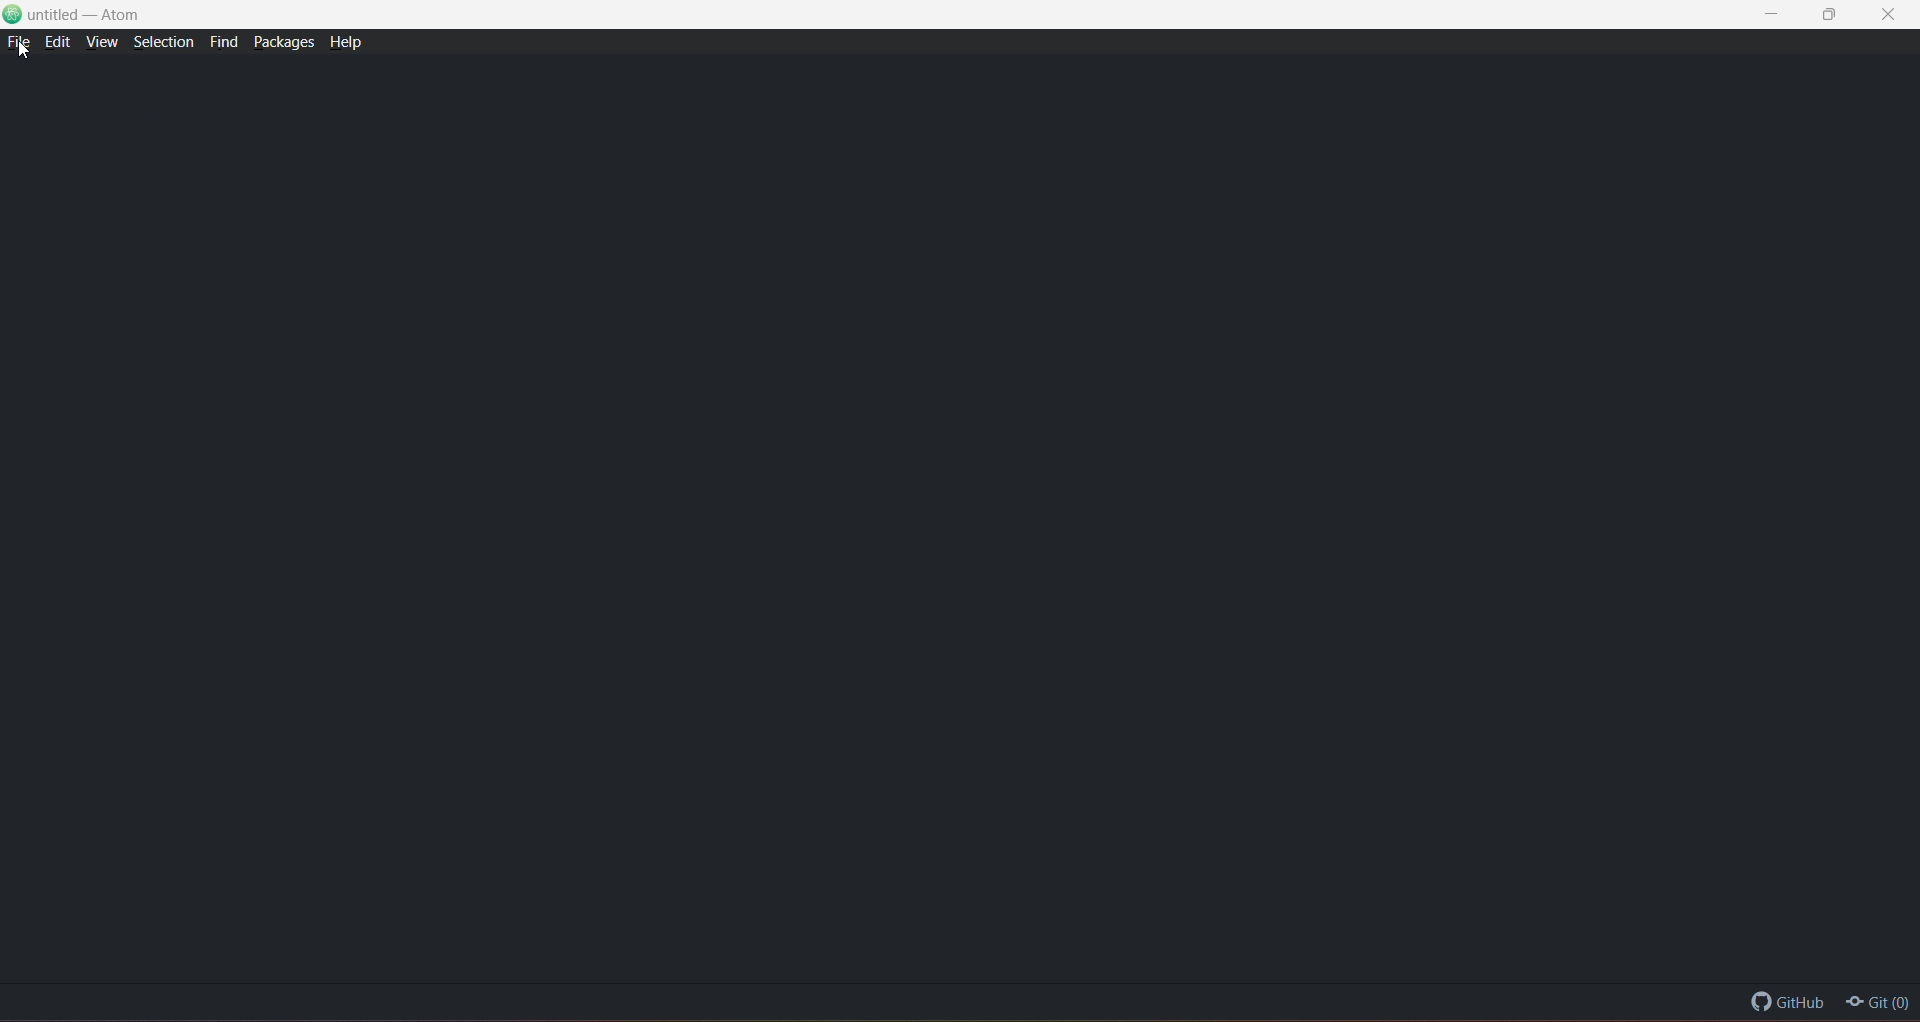  I want to click on Find, so click(225, 41).